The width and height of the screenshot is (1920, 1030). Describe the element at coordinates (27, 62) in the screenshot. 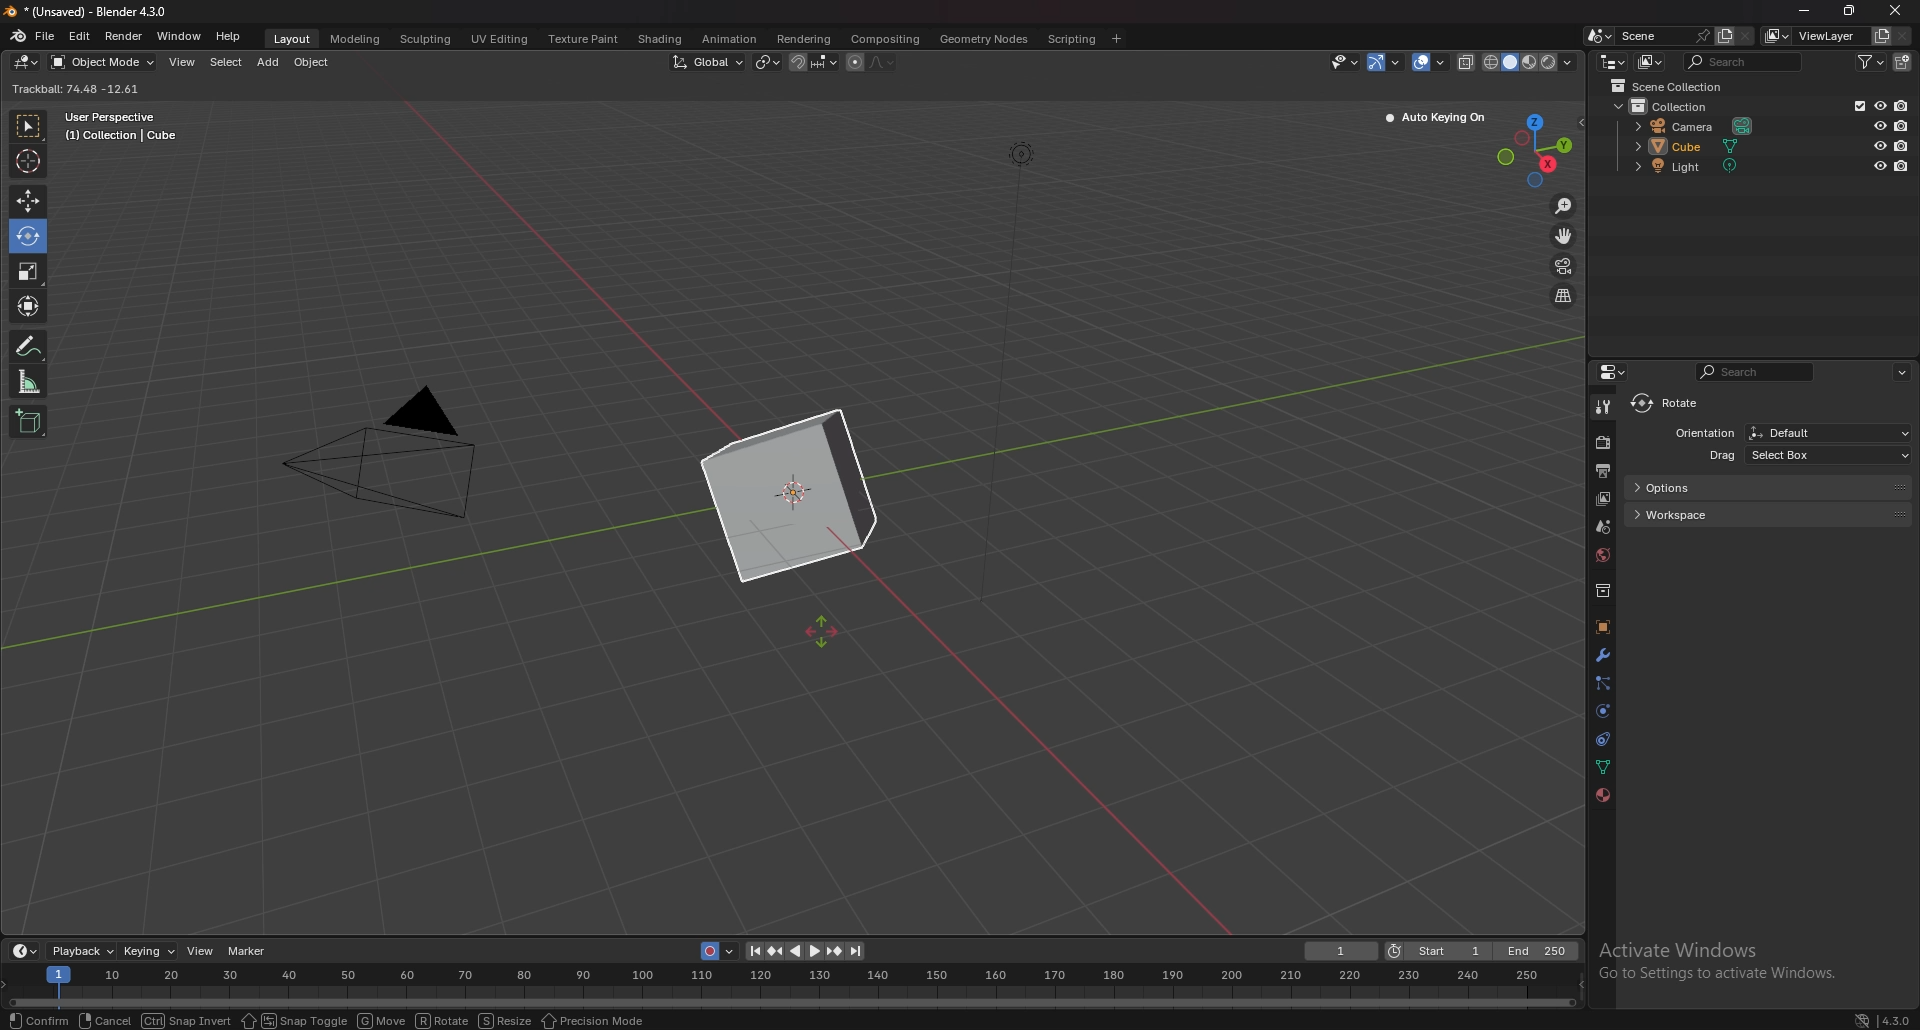

I see `editor type` at that location.